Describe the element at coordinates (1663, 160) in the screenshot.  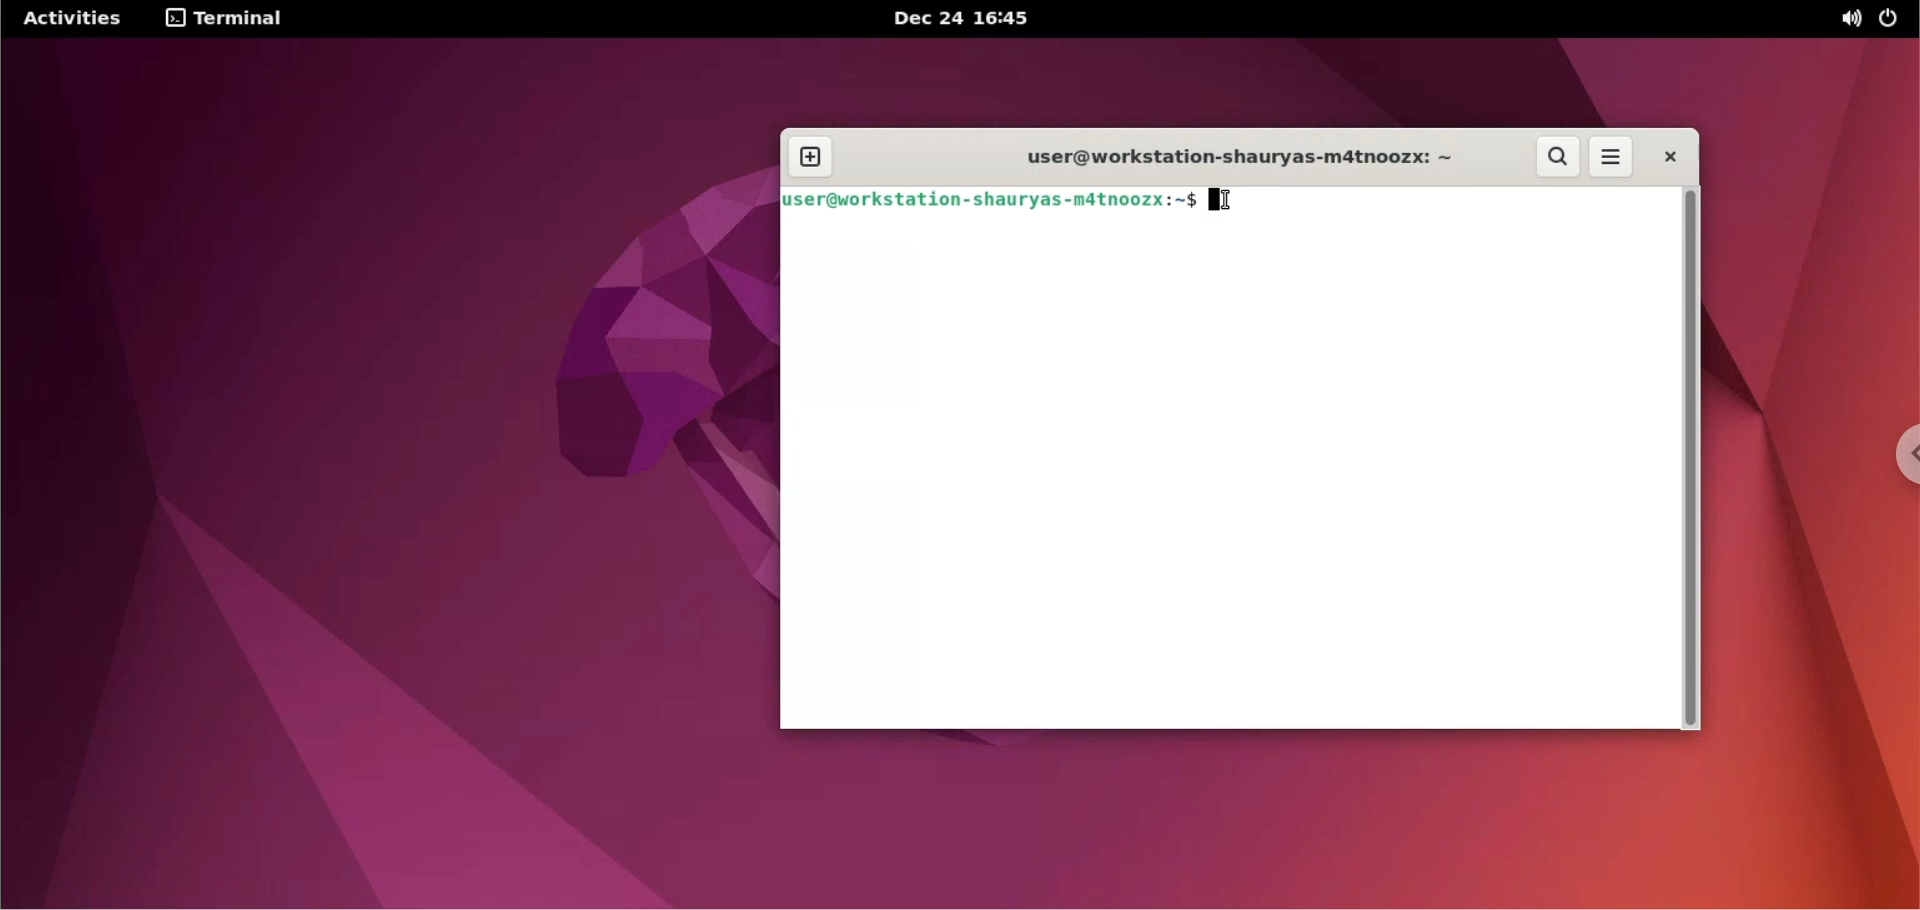
I see `close terminal` at that location.